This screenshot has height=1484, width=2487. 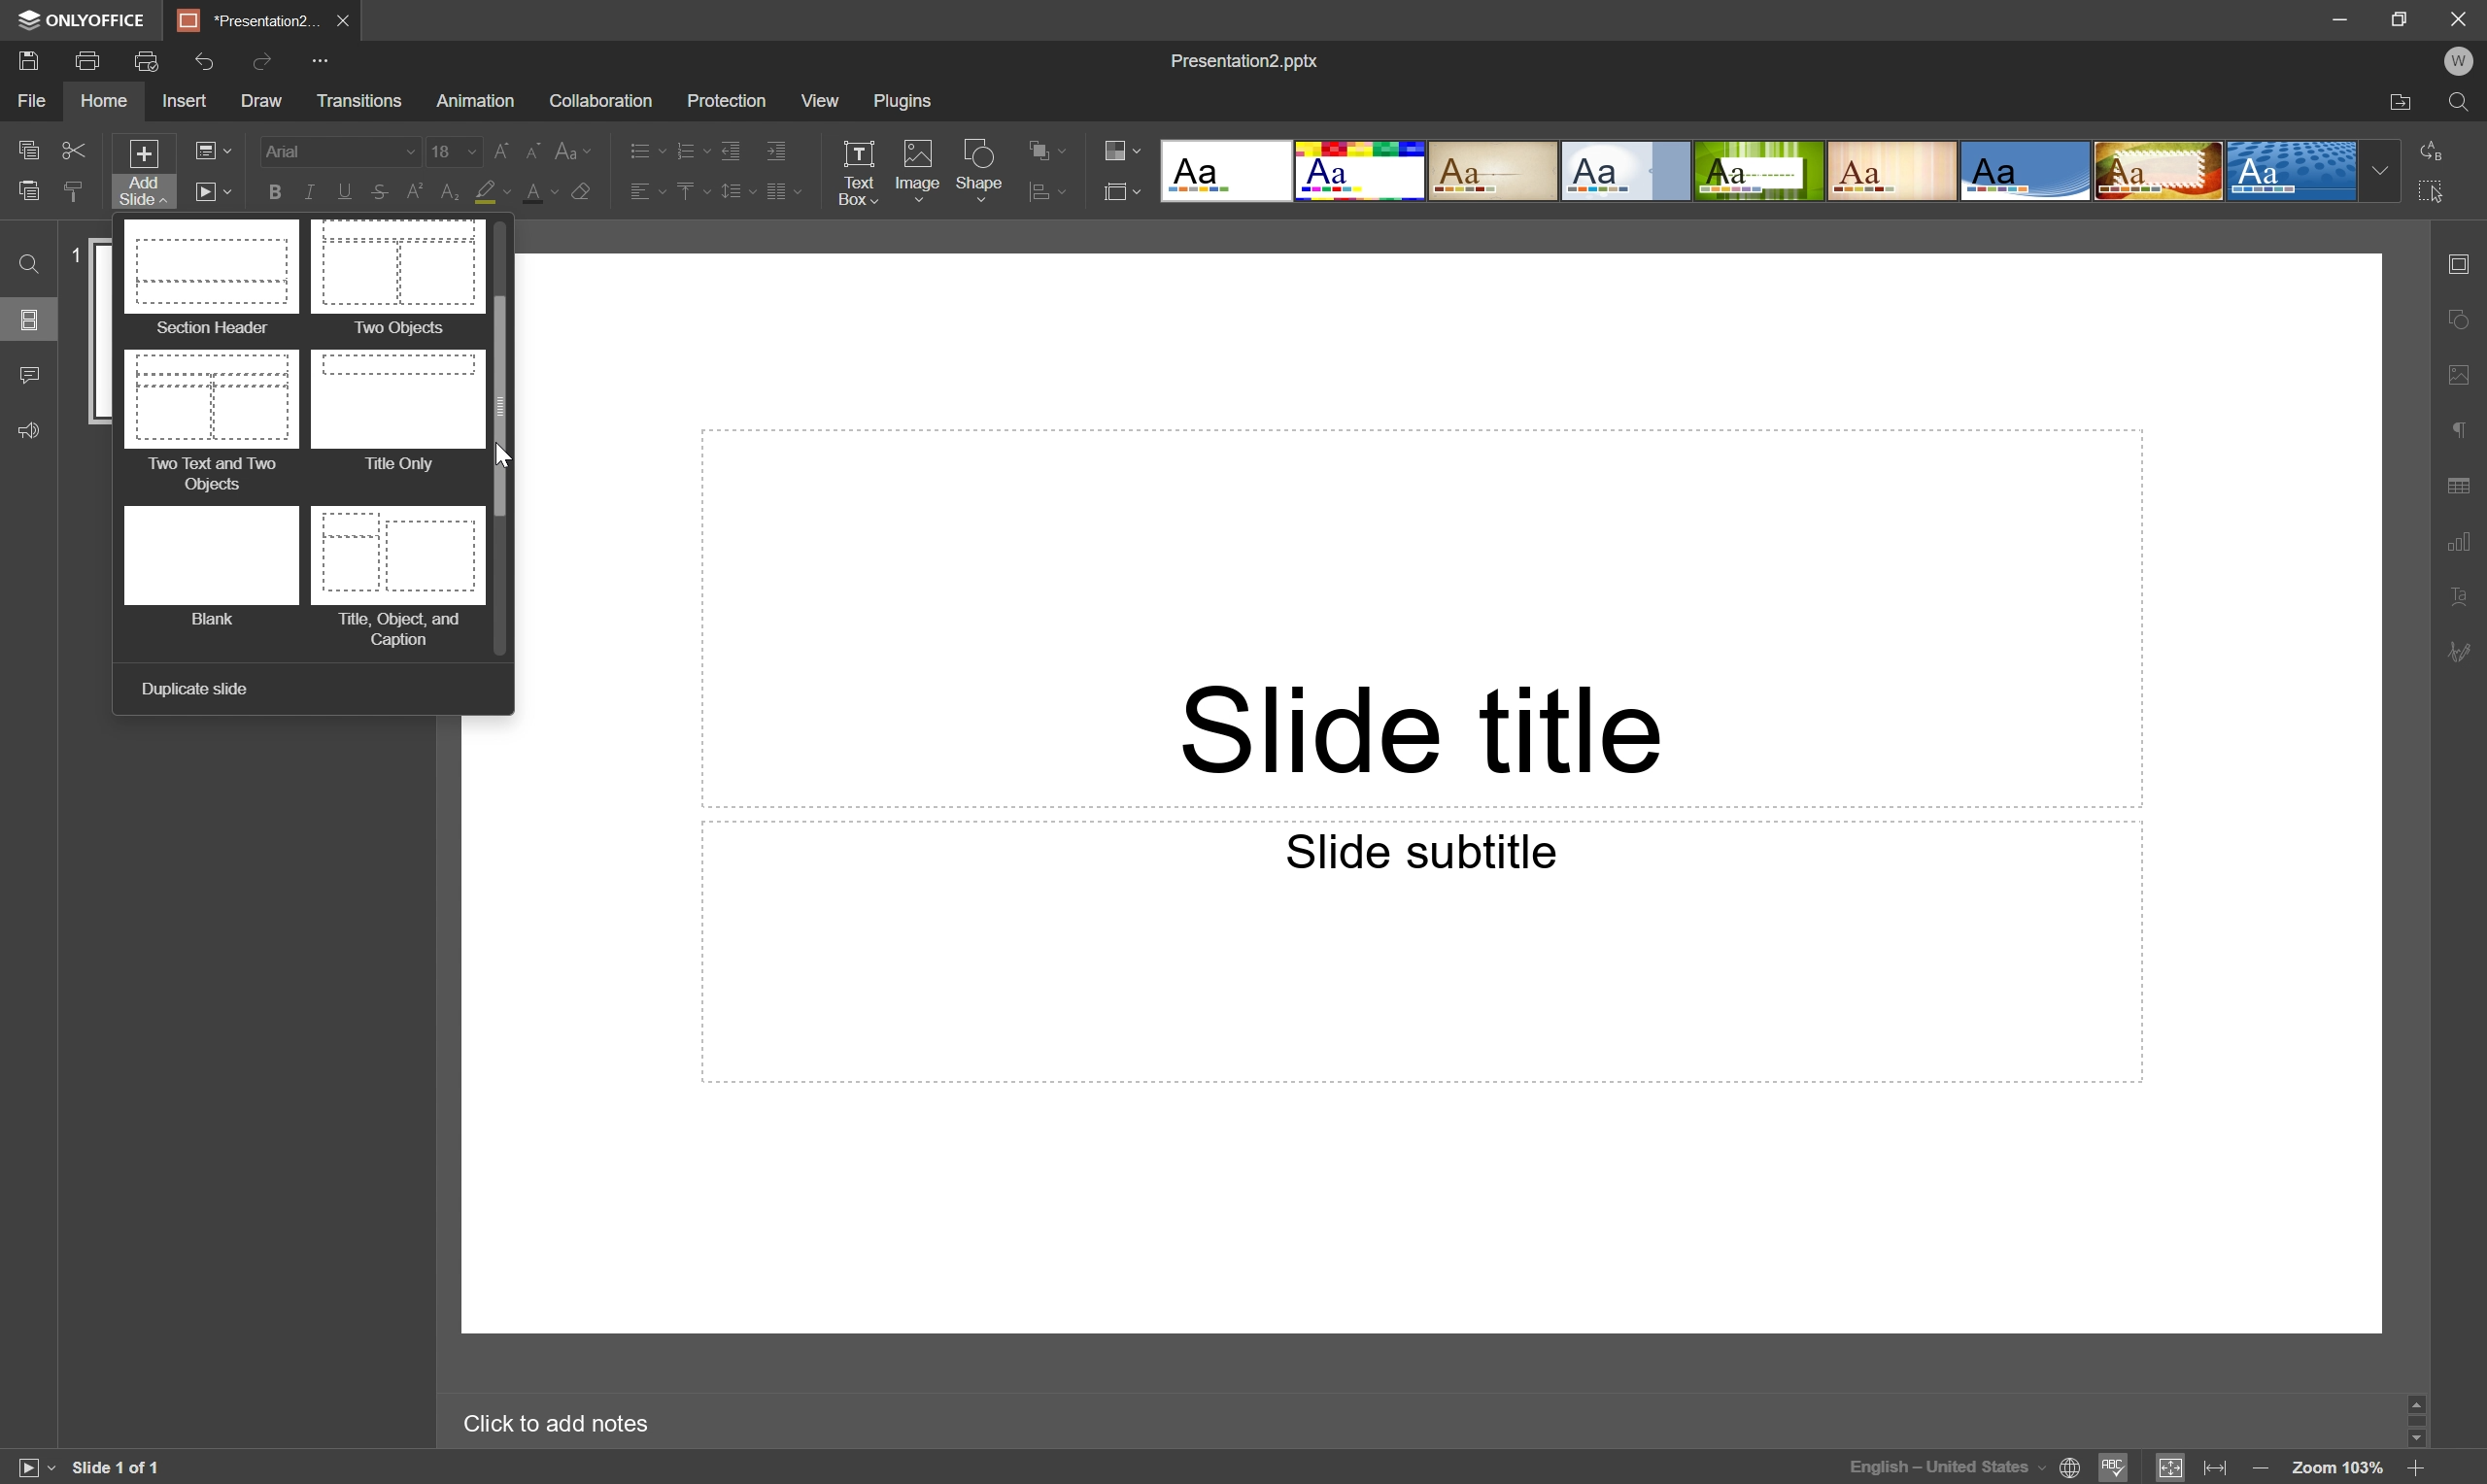 I want to click on Find, so click(x=27, y=265).